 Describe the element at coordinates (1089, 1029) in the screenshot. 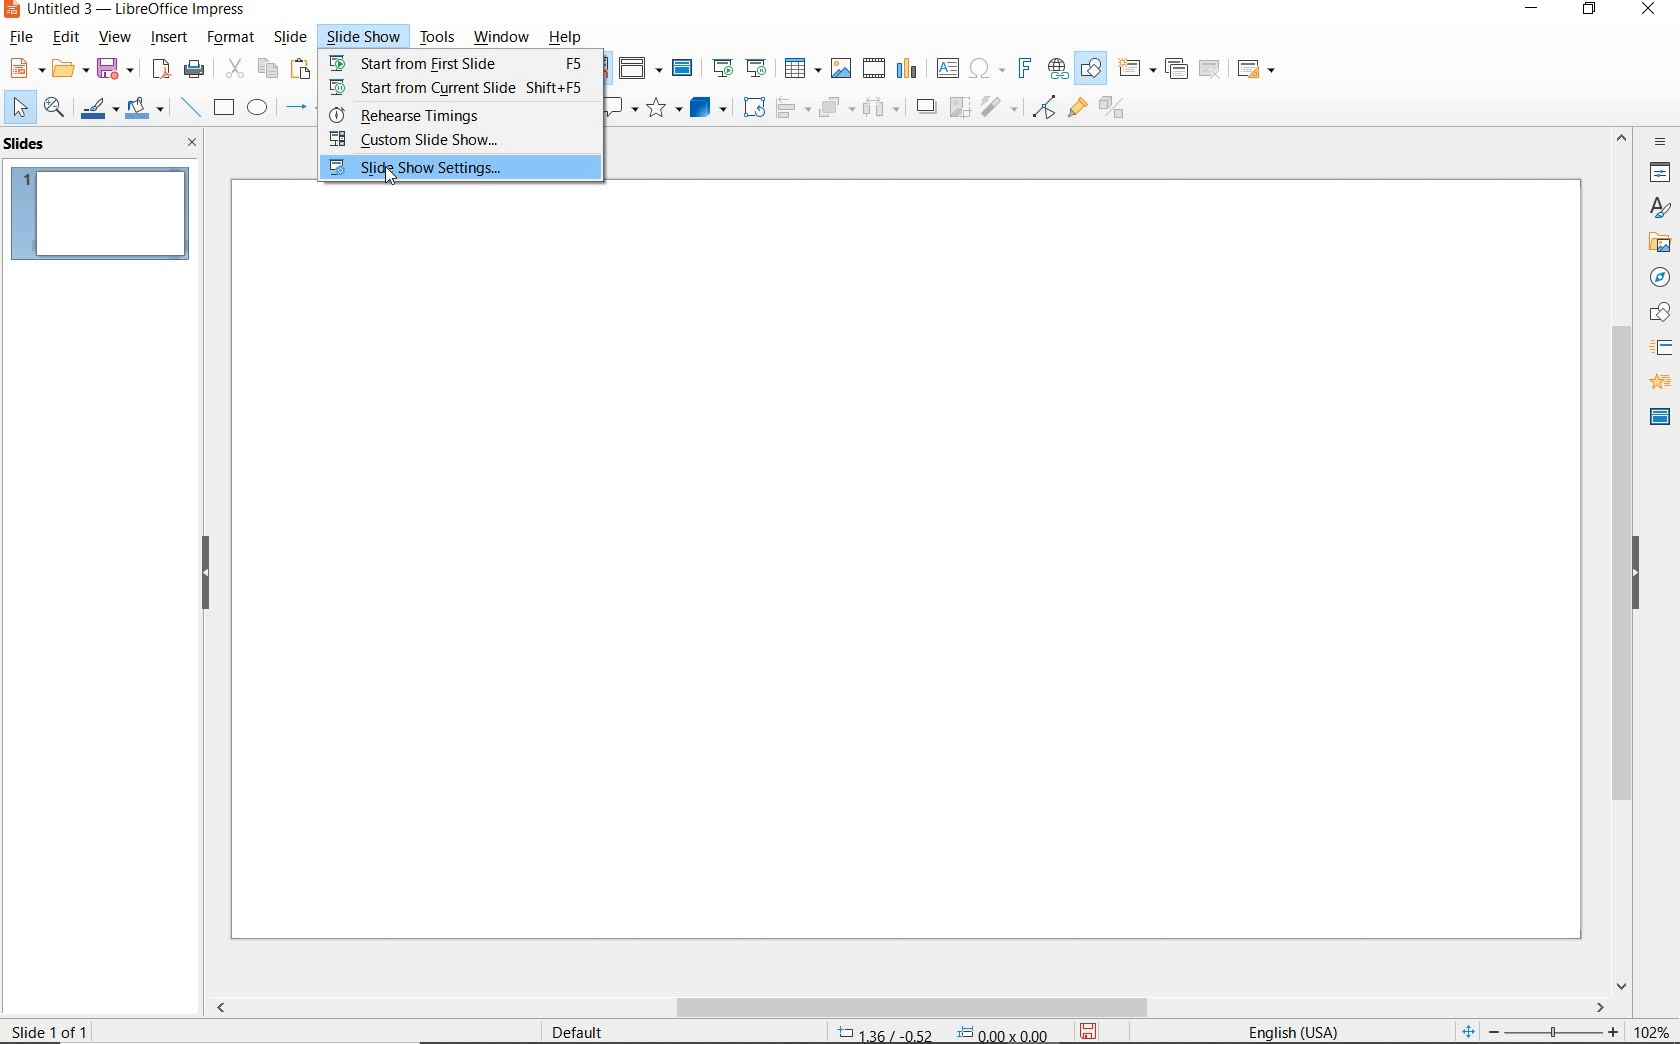

I see `SAVE` at that location.